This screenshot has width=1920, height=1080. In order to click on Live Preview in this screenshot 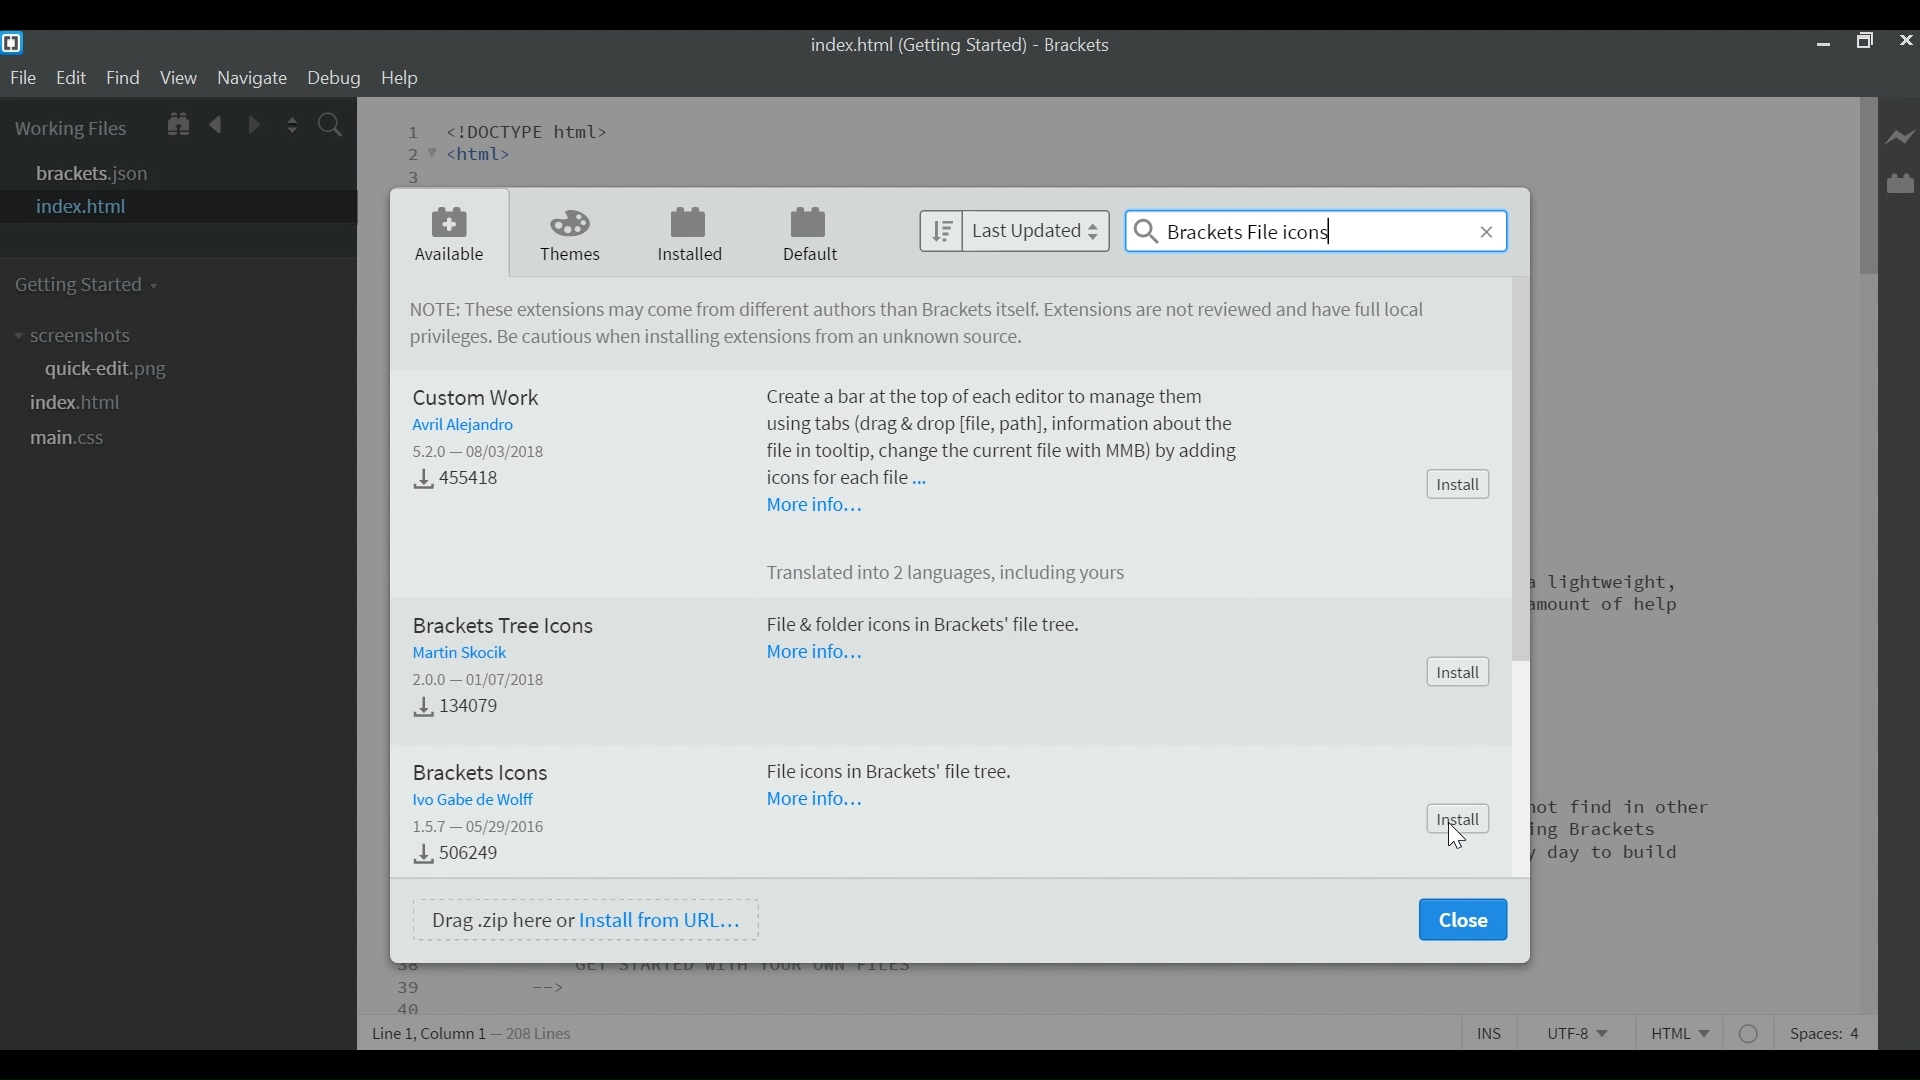, I will do `click(1899, 133)`.